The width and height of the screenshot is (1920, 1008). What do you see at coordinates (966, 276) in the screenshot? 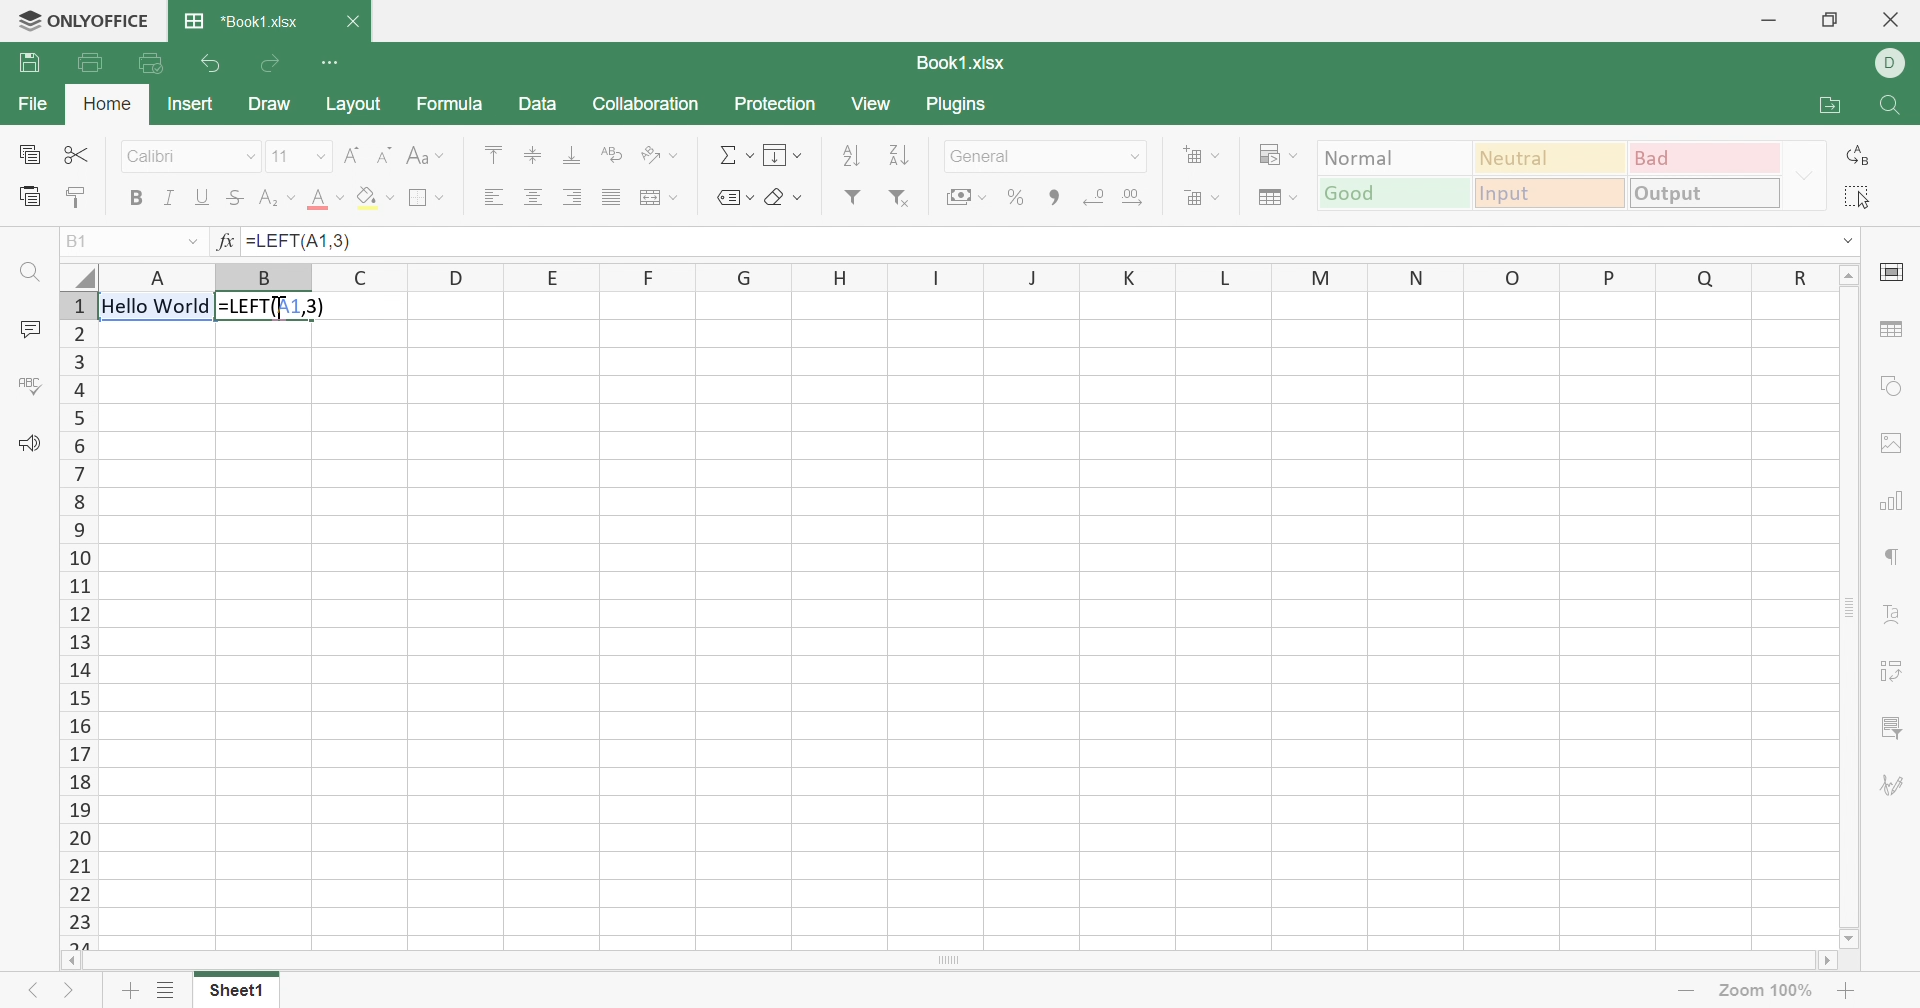
I see `Column names` at bounding box center [966, 276].